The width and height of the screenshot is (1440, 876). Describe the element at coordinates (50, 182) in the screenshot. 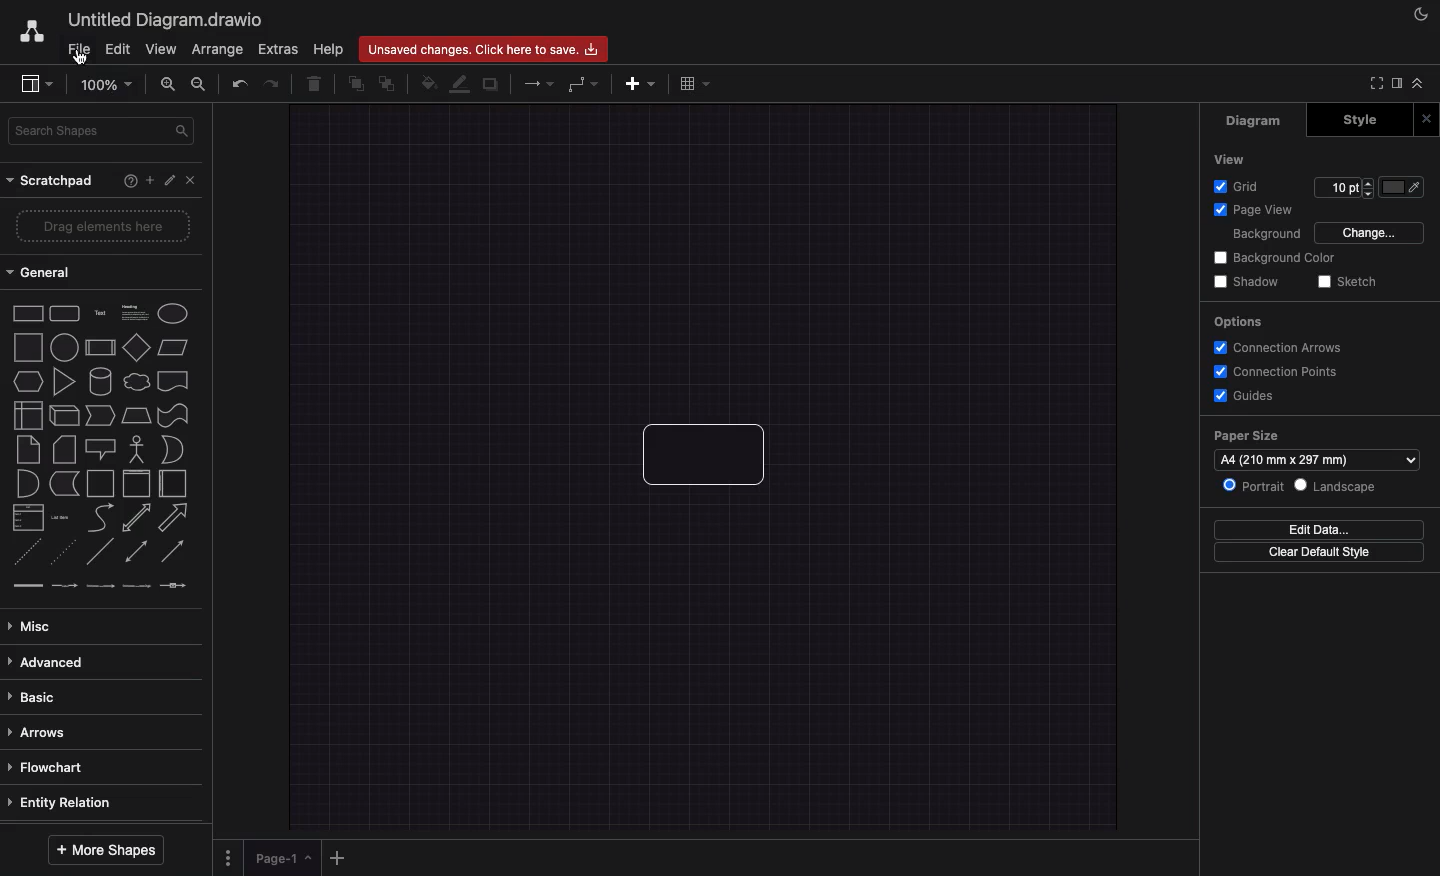

I see `Scratchpad` at that location.